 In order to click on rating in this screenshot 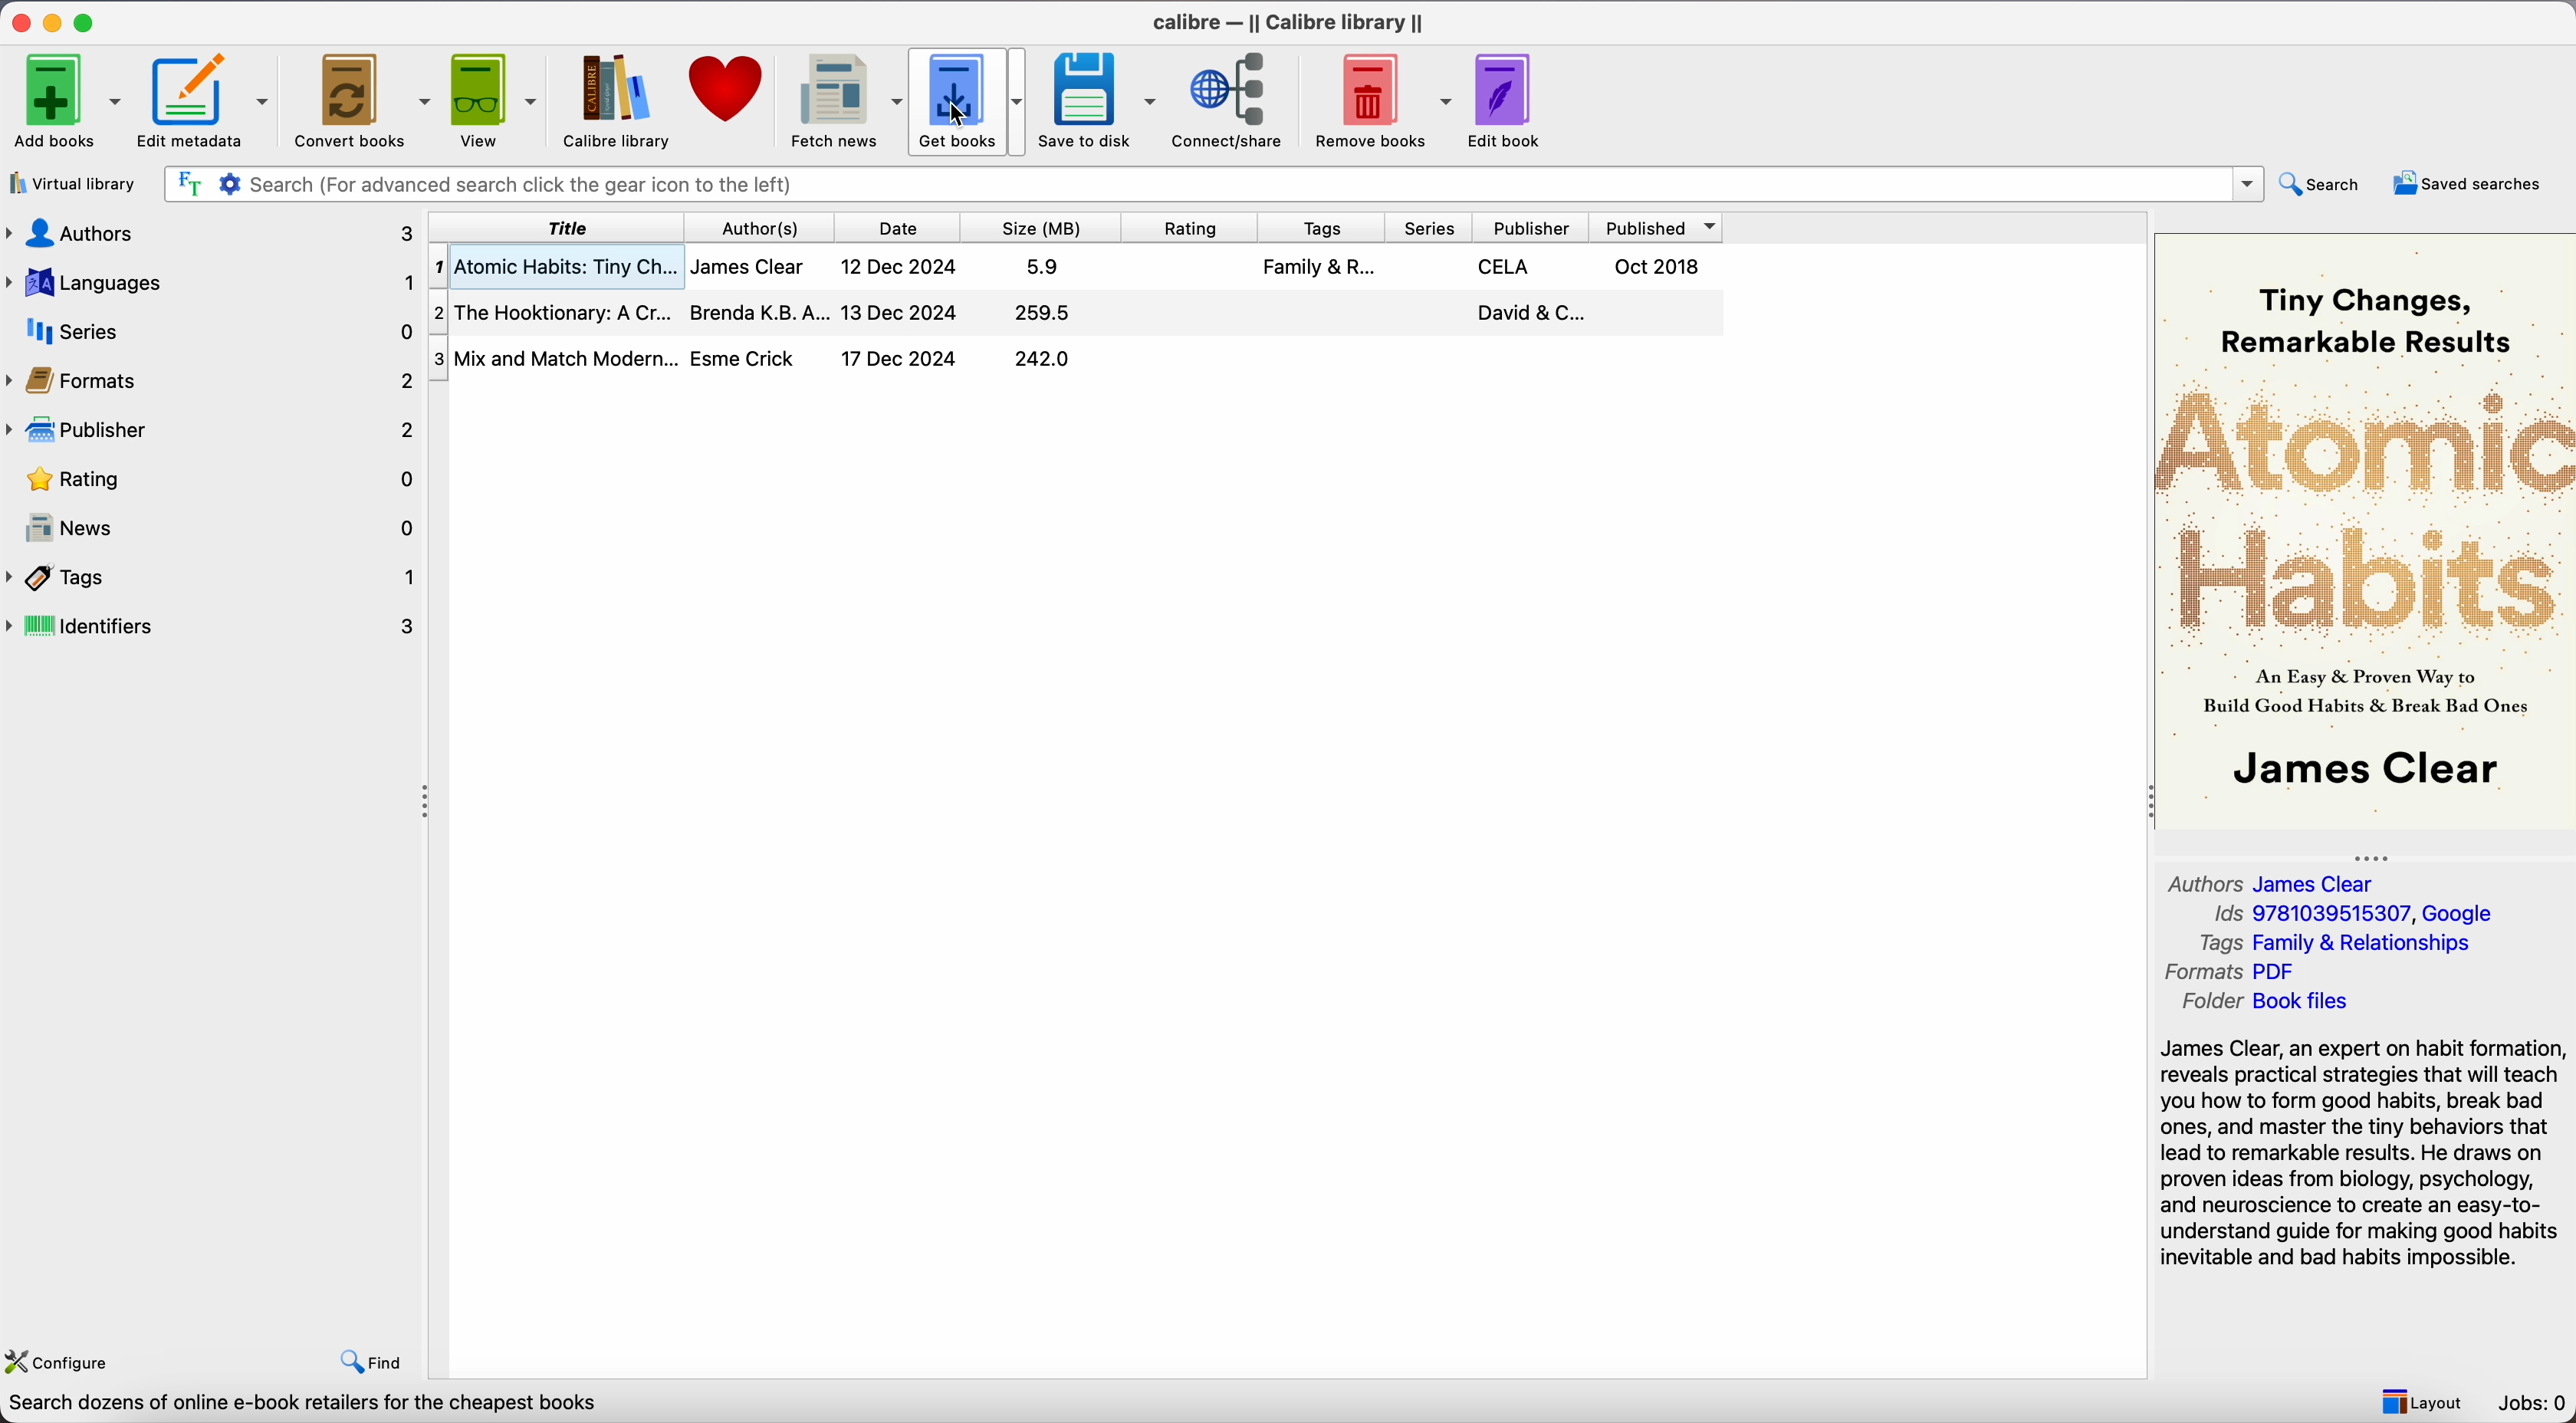, I will do `click(1191, 228)`.